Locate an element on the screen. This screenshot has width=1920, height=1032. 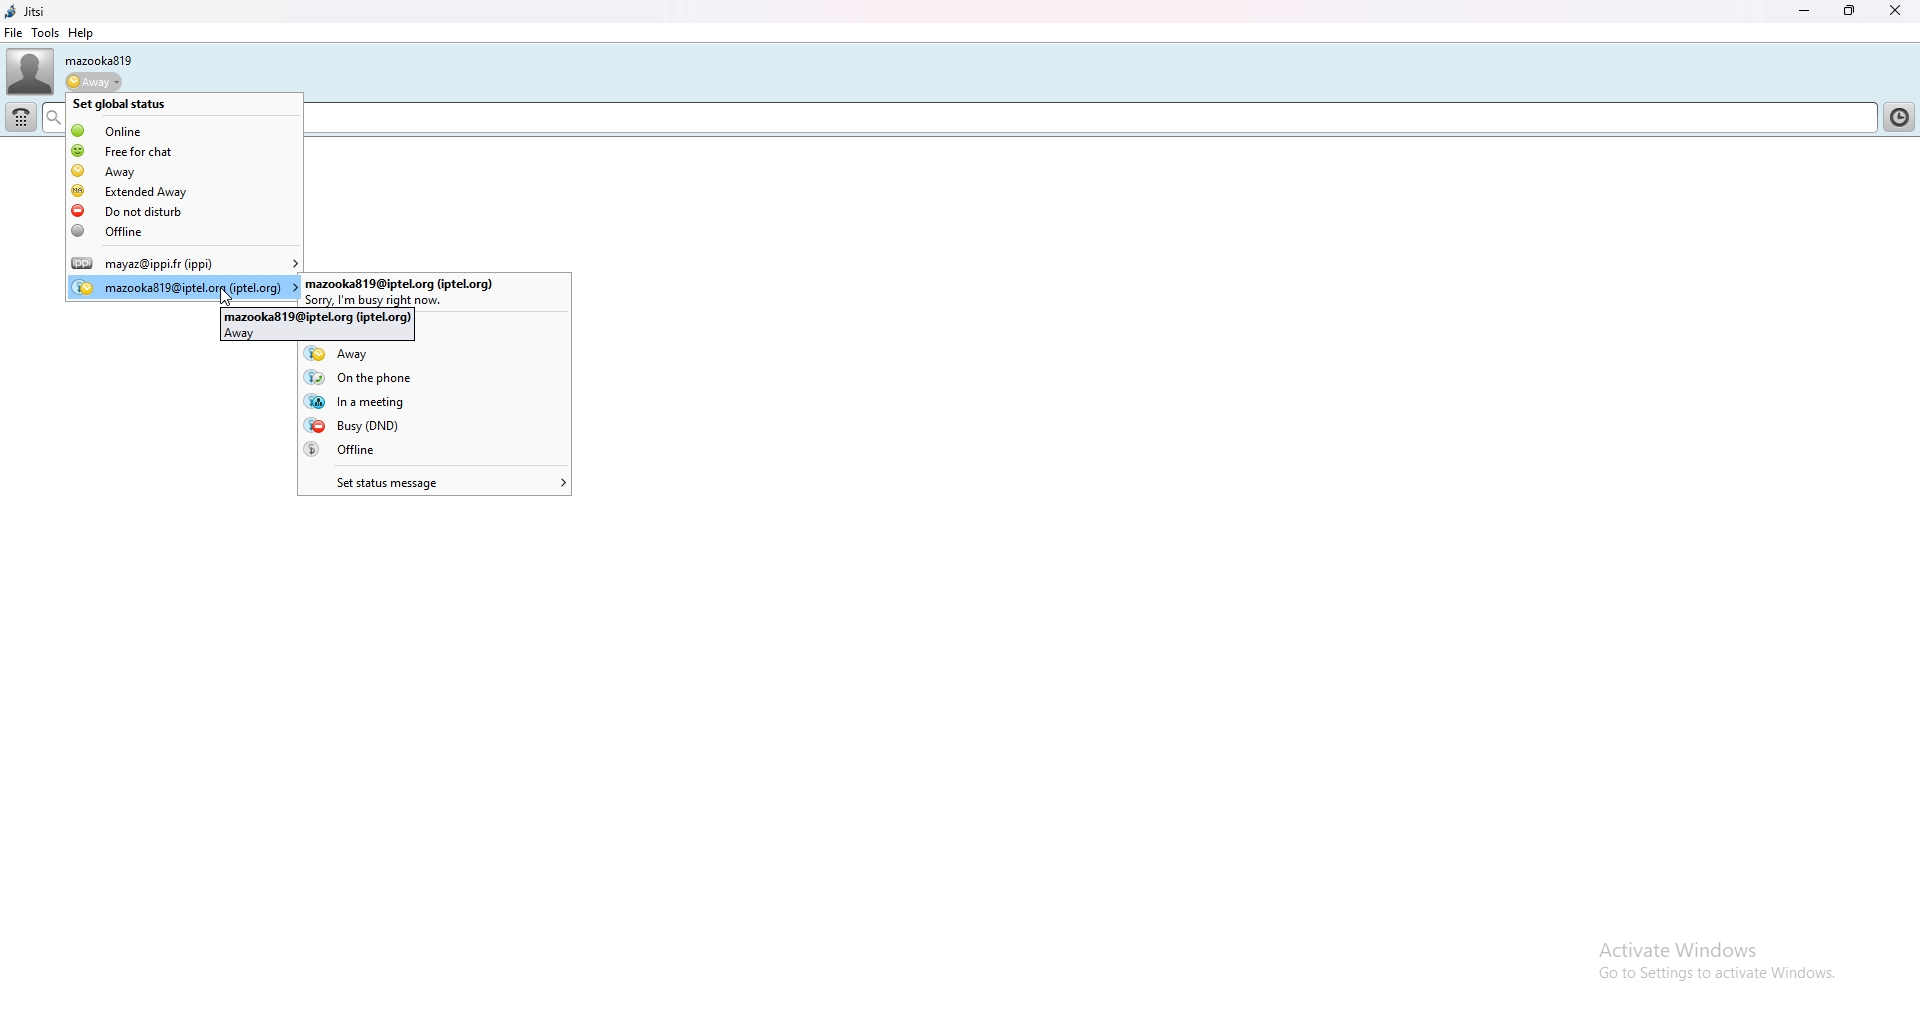
on the phone is located at coordinates (435, 376).